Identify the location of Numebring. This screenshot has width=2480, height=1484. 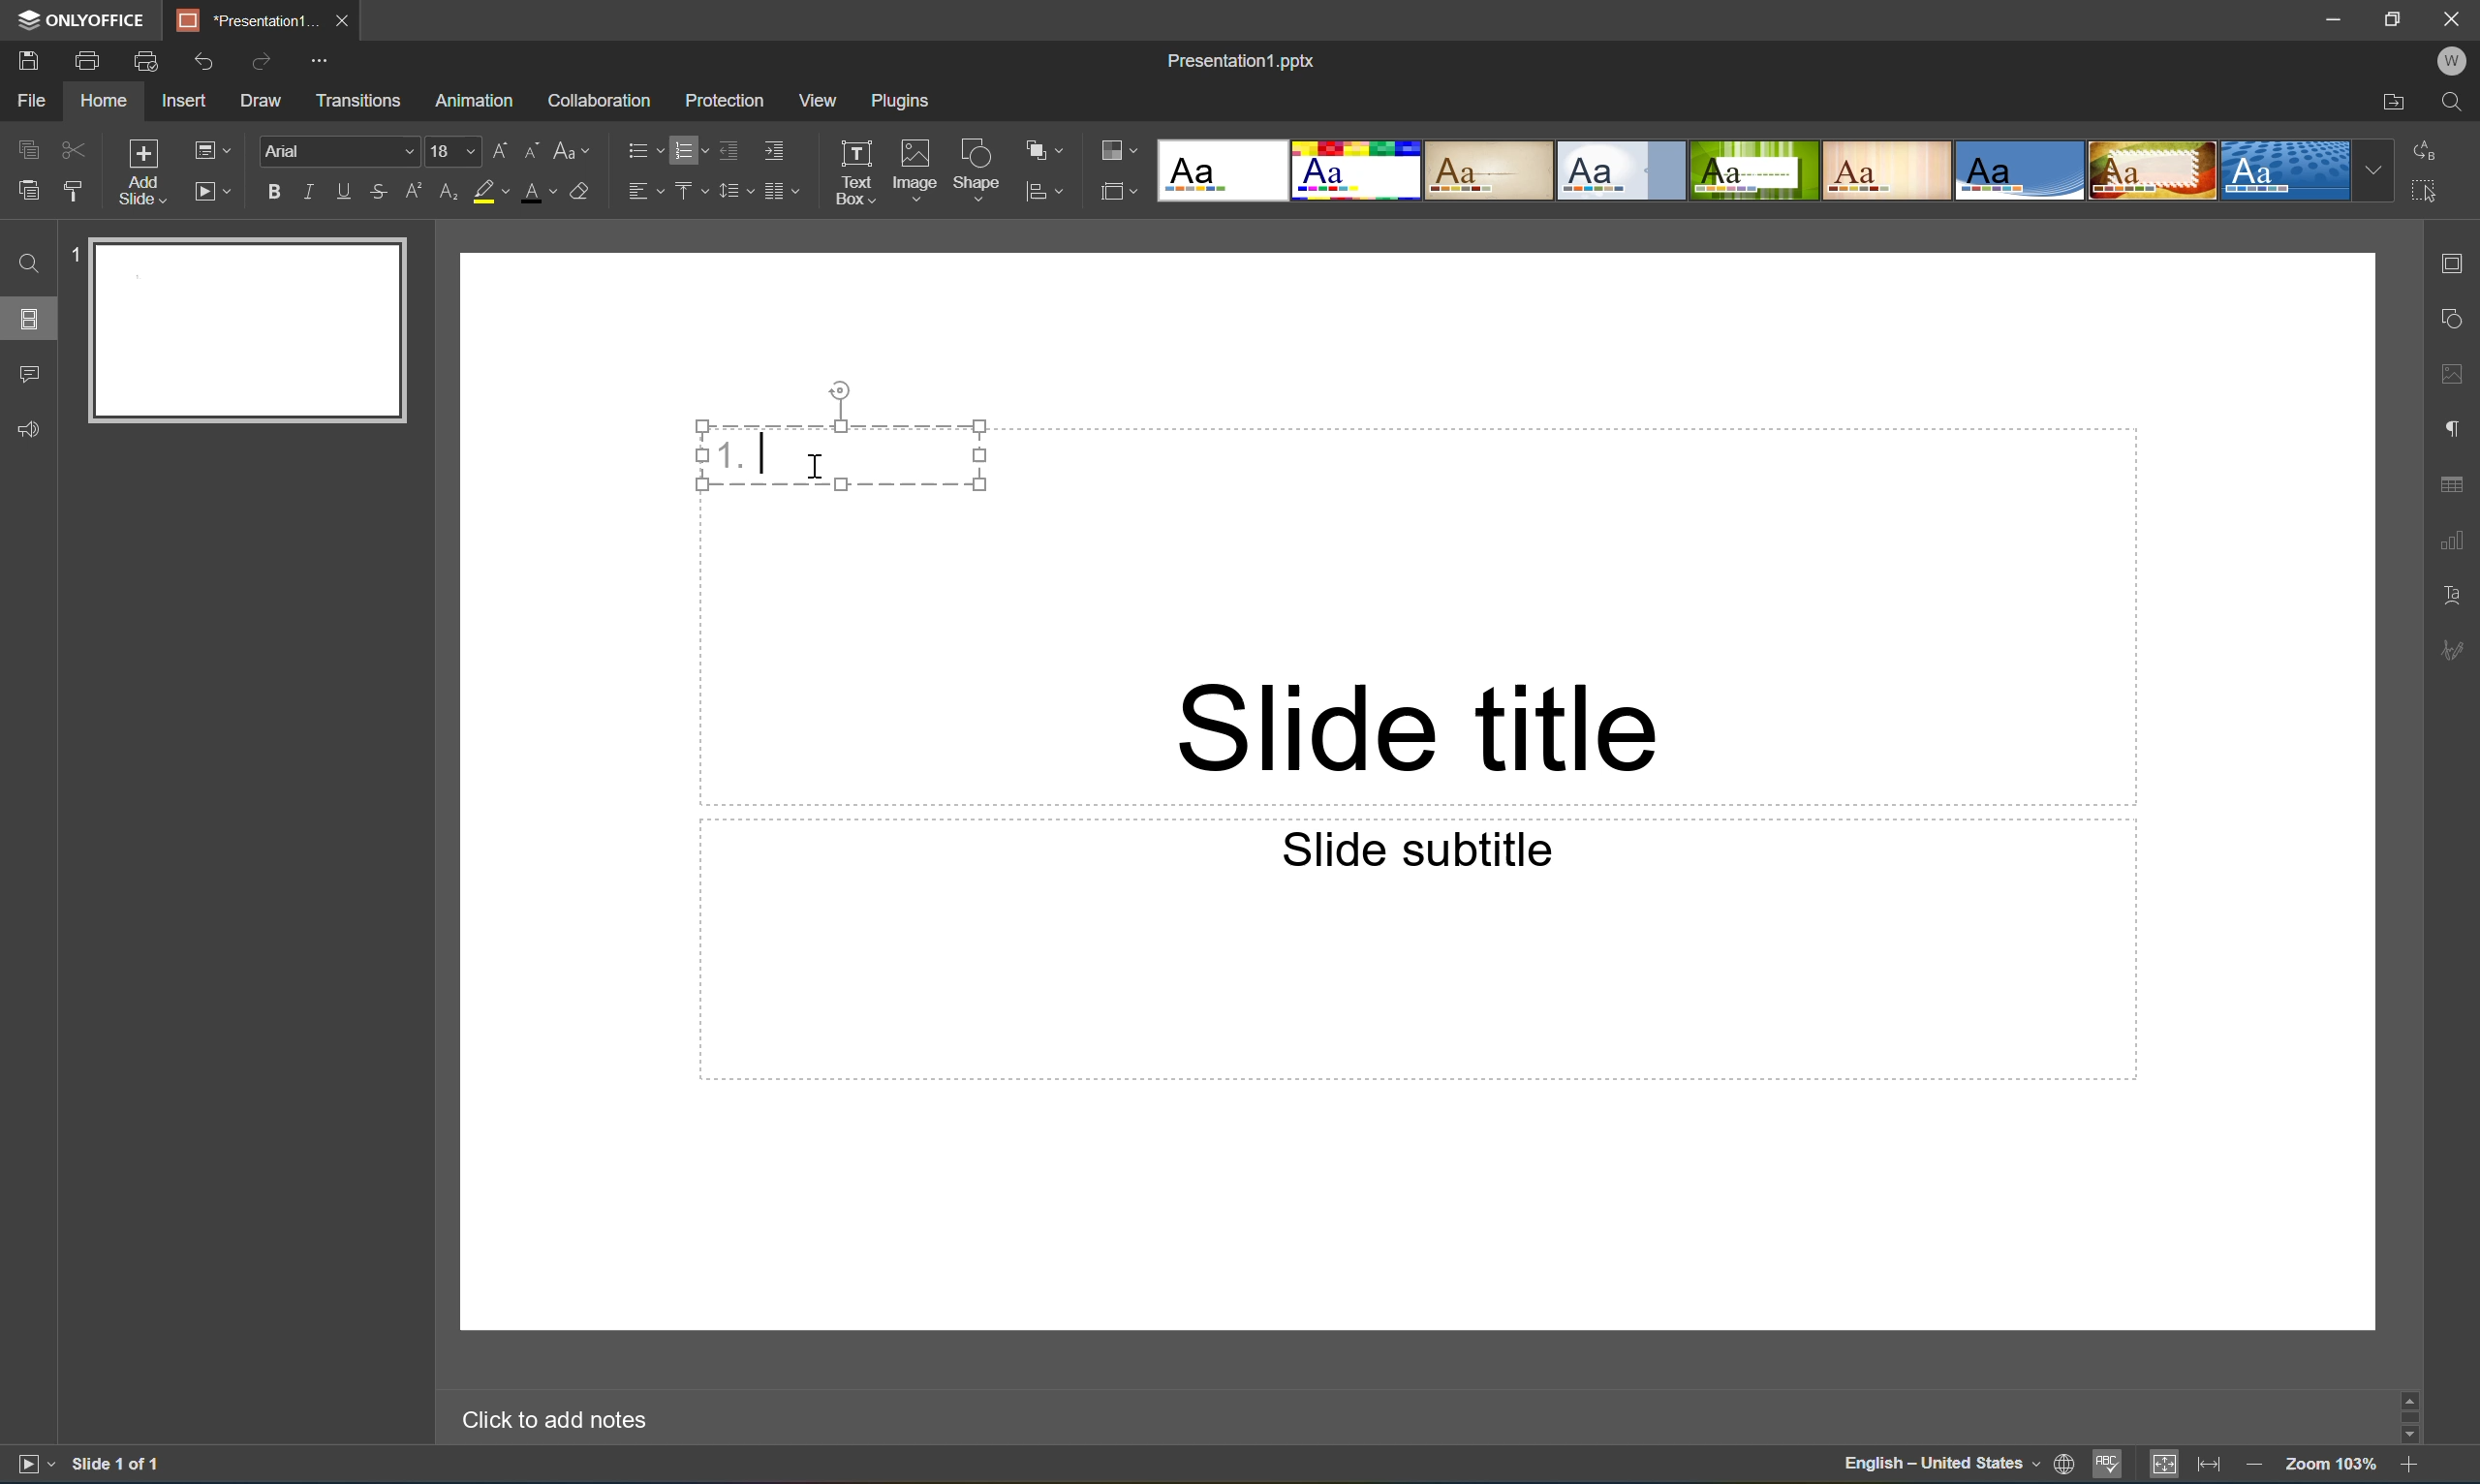
(692, 149).